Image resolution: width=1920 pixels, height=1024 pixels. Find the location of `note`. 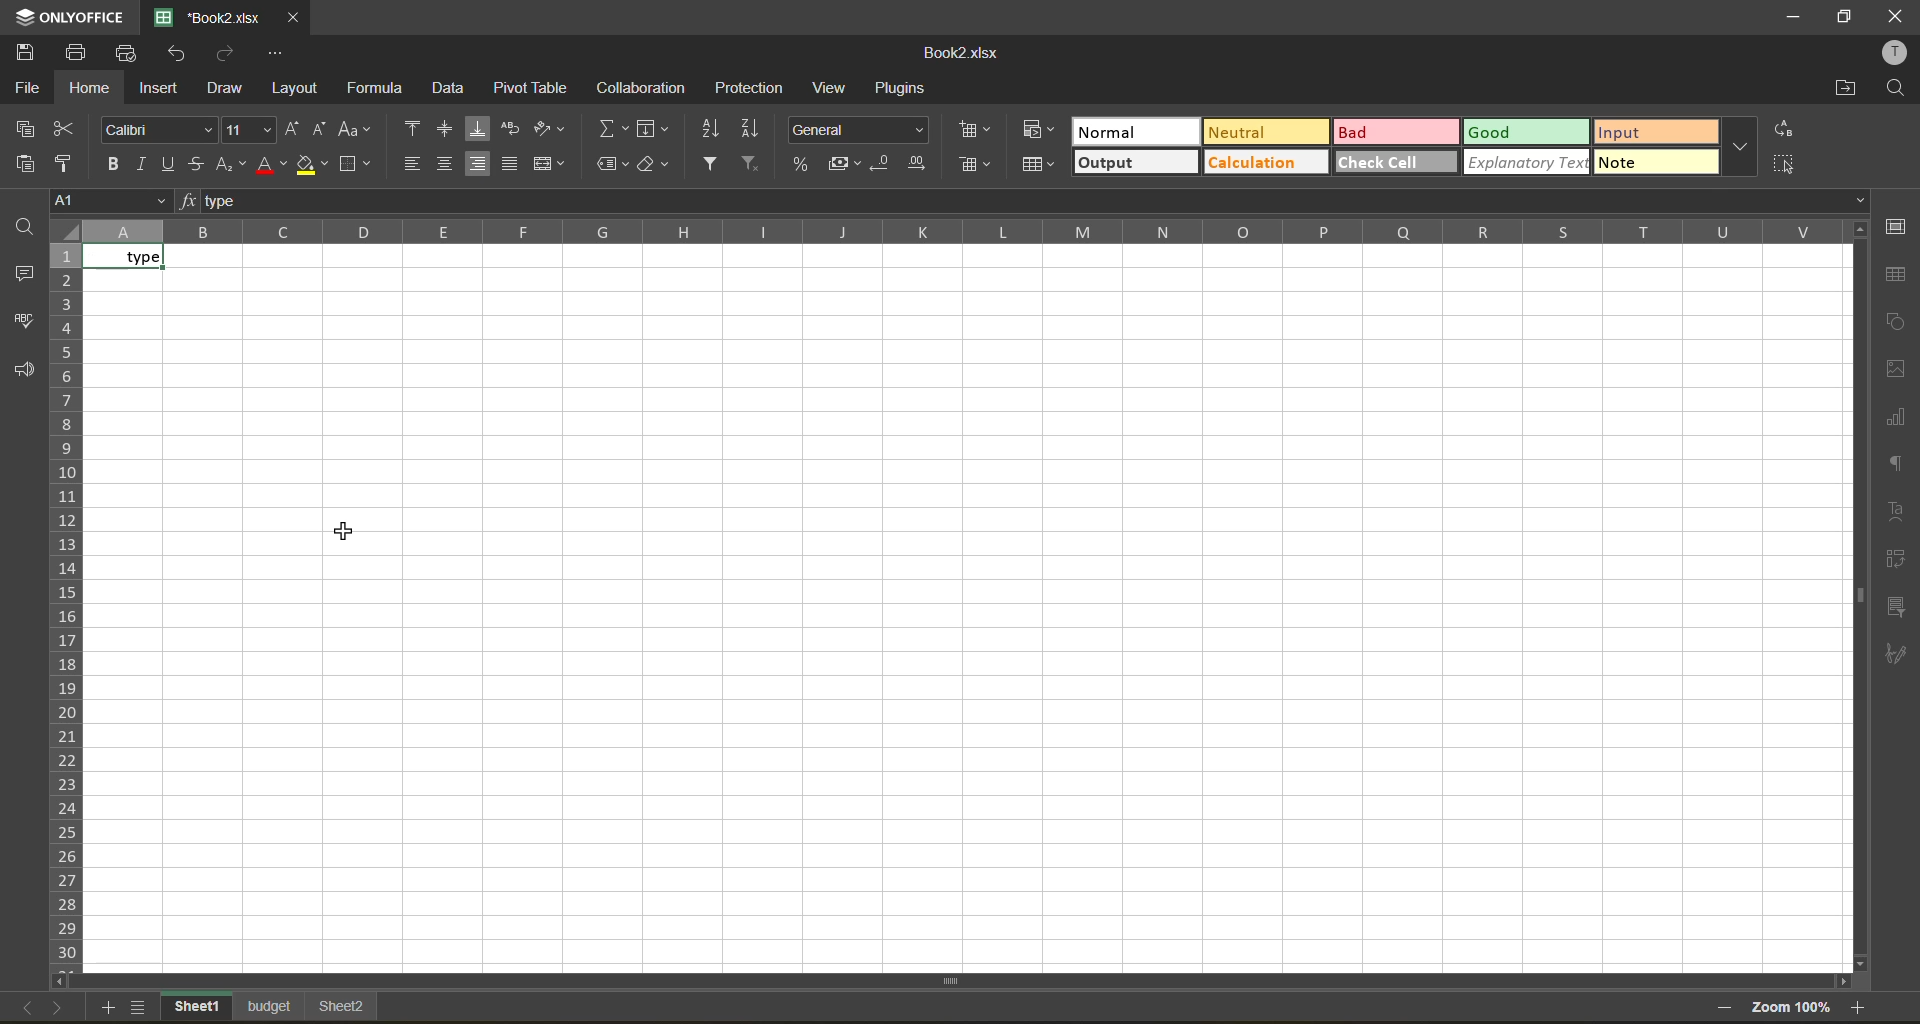

note is located at coordinates (1659, 164).